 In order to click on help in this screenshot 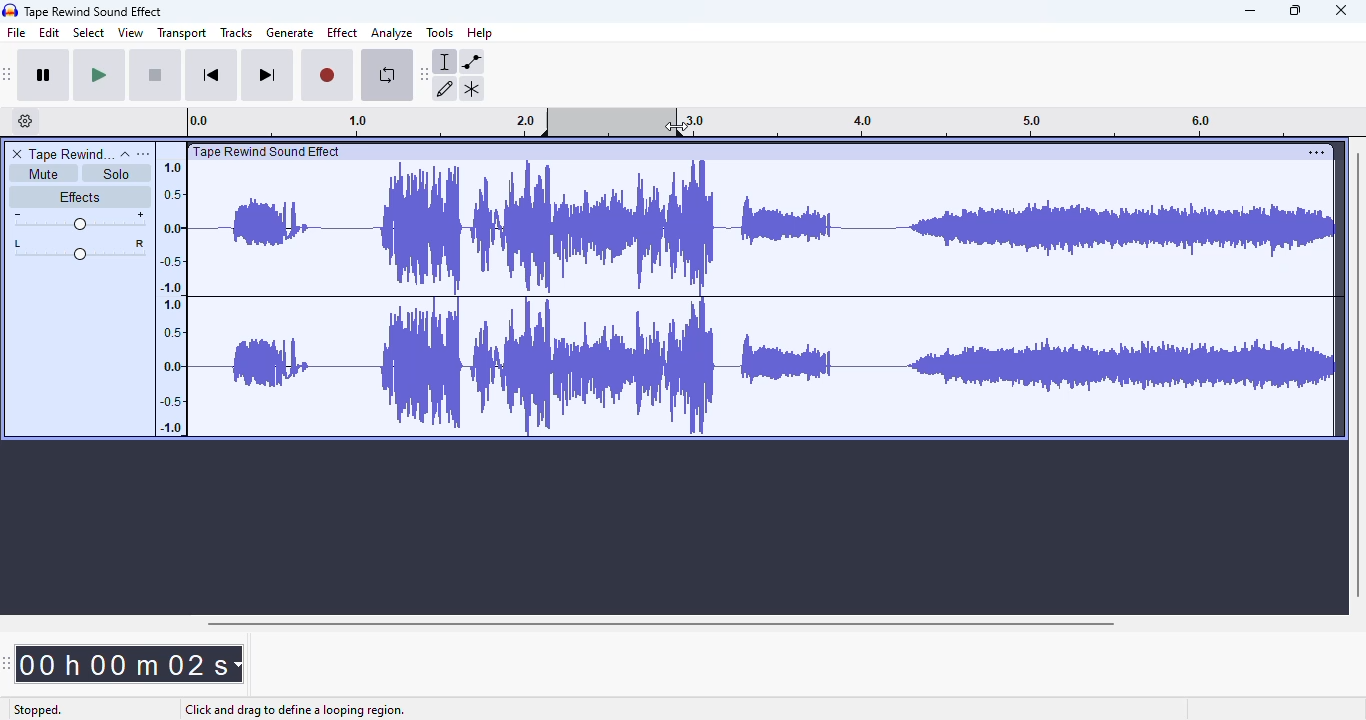, I will do `click(480, 33)`.